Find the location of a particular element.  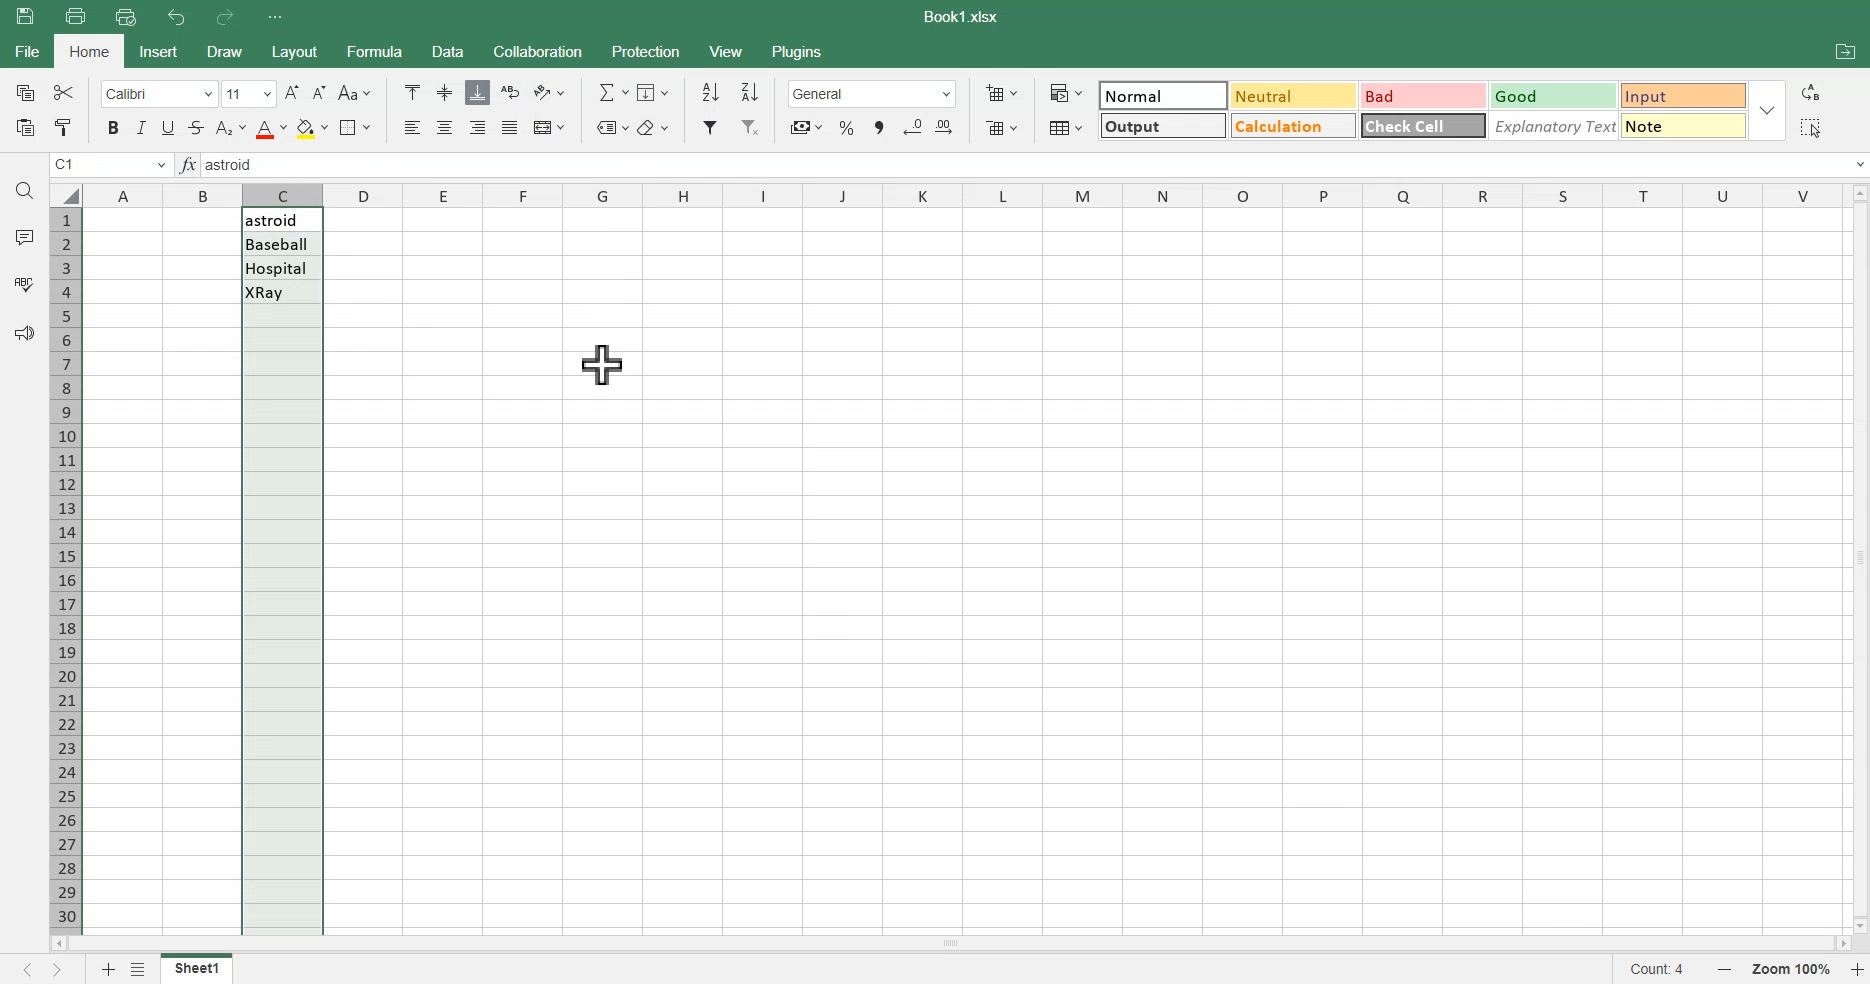

show is located at coordinates (1772, 110).